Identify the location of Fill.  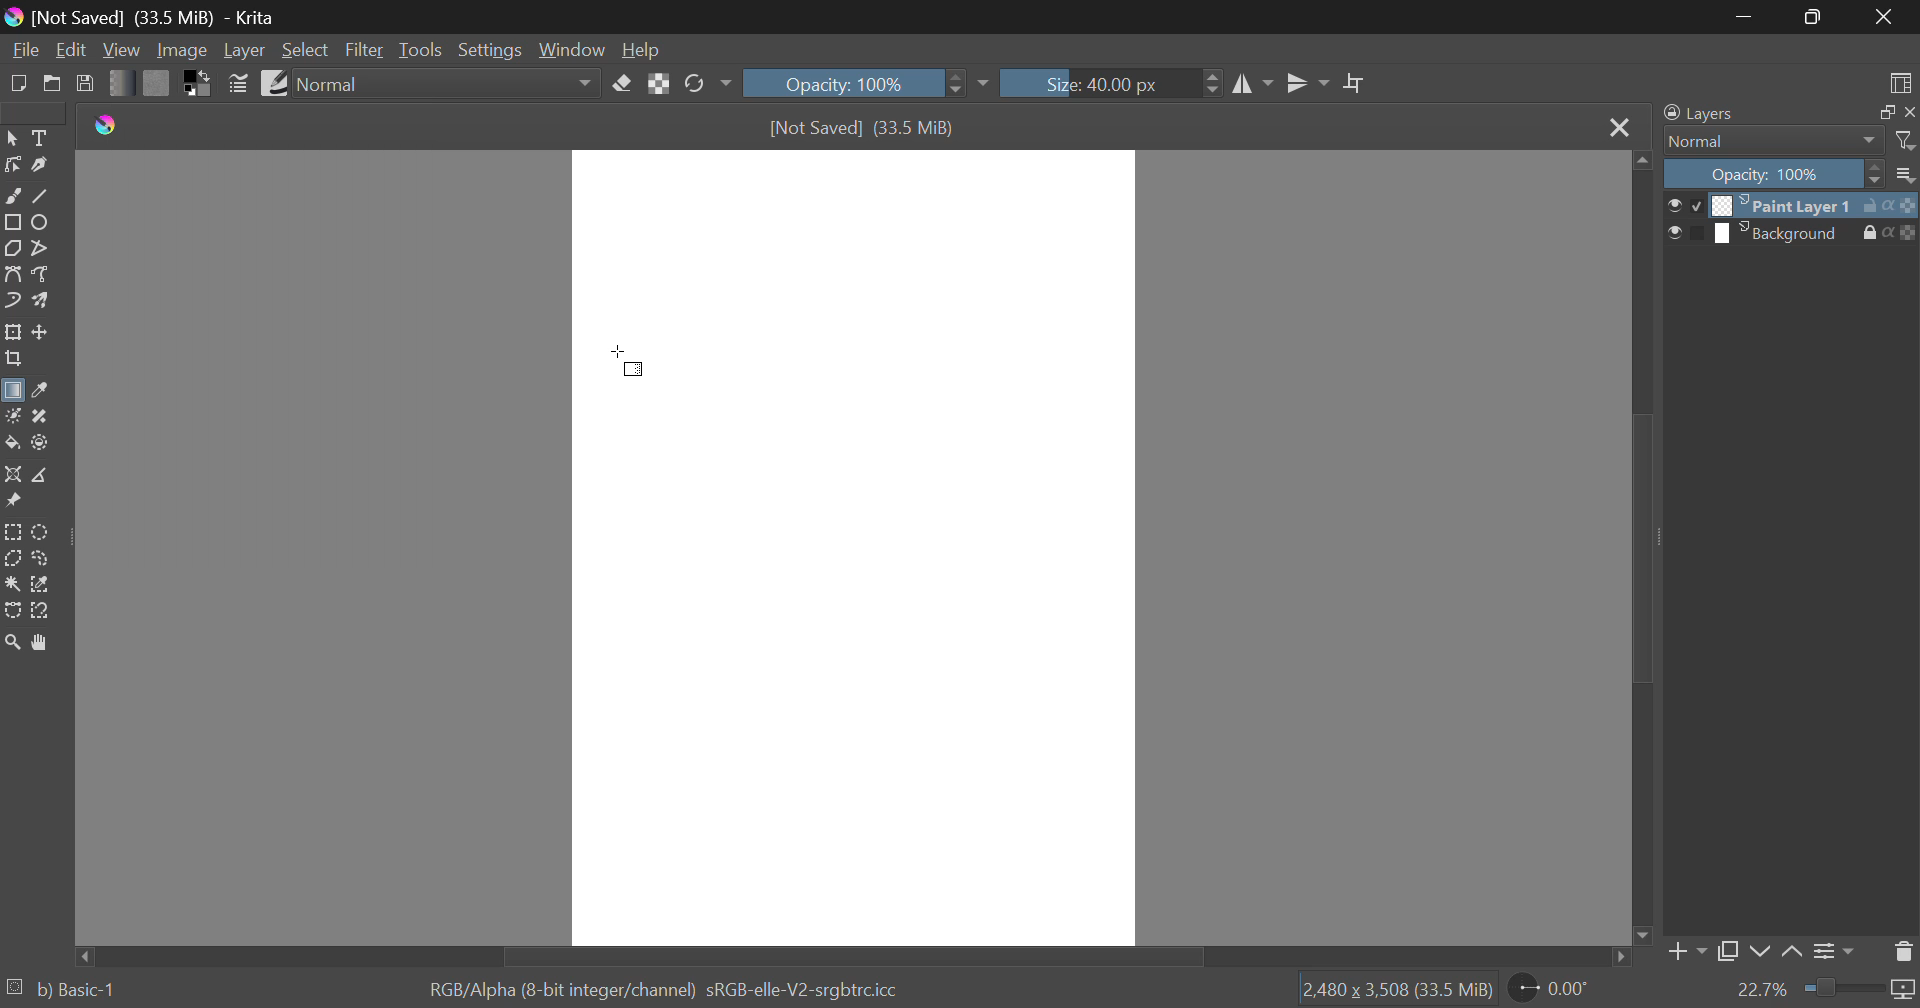
(12, 443).